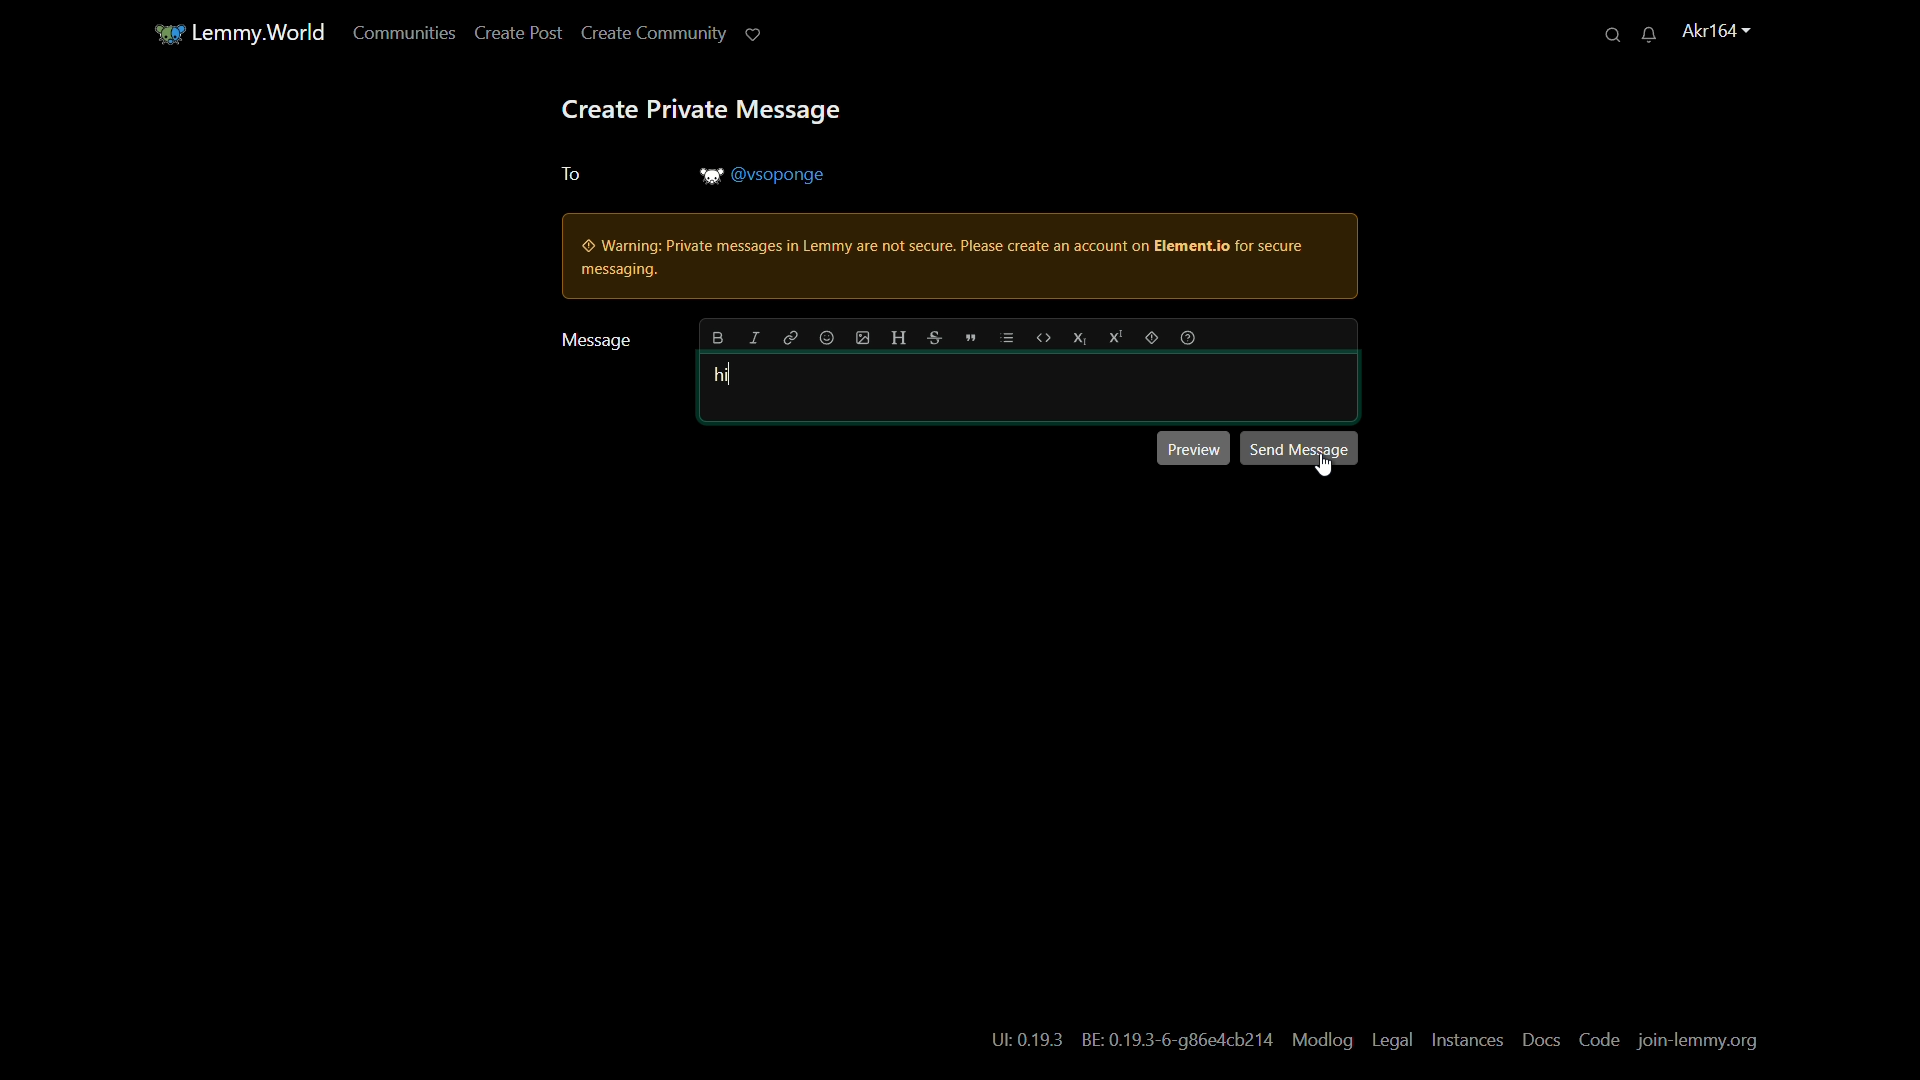 The image size is (1920, 1080). I want to click on superscript, so click(1117, 336).